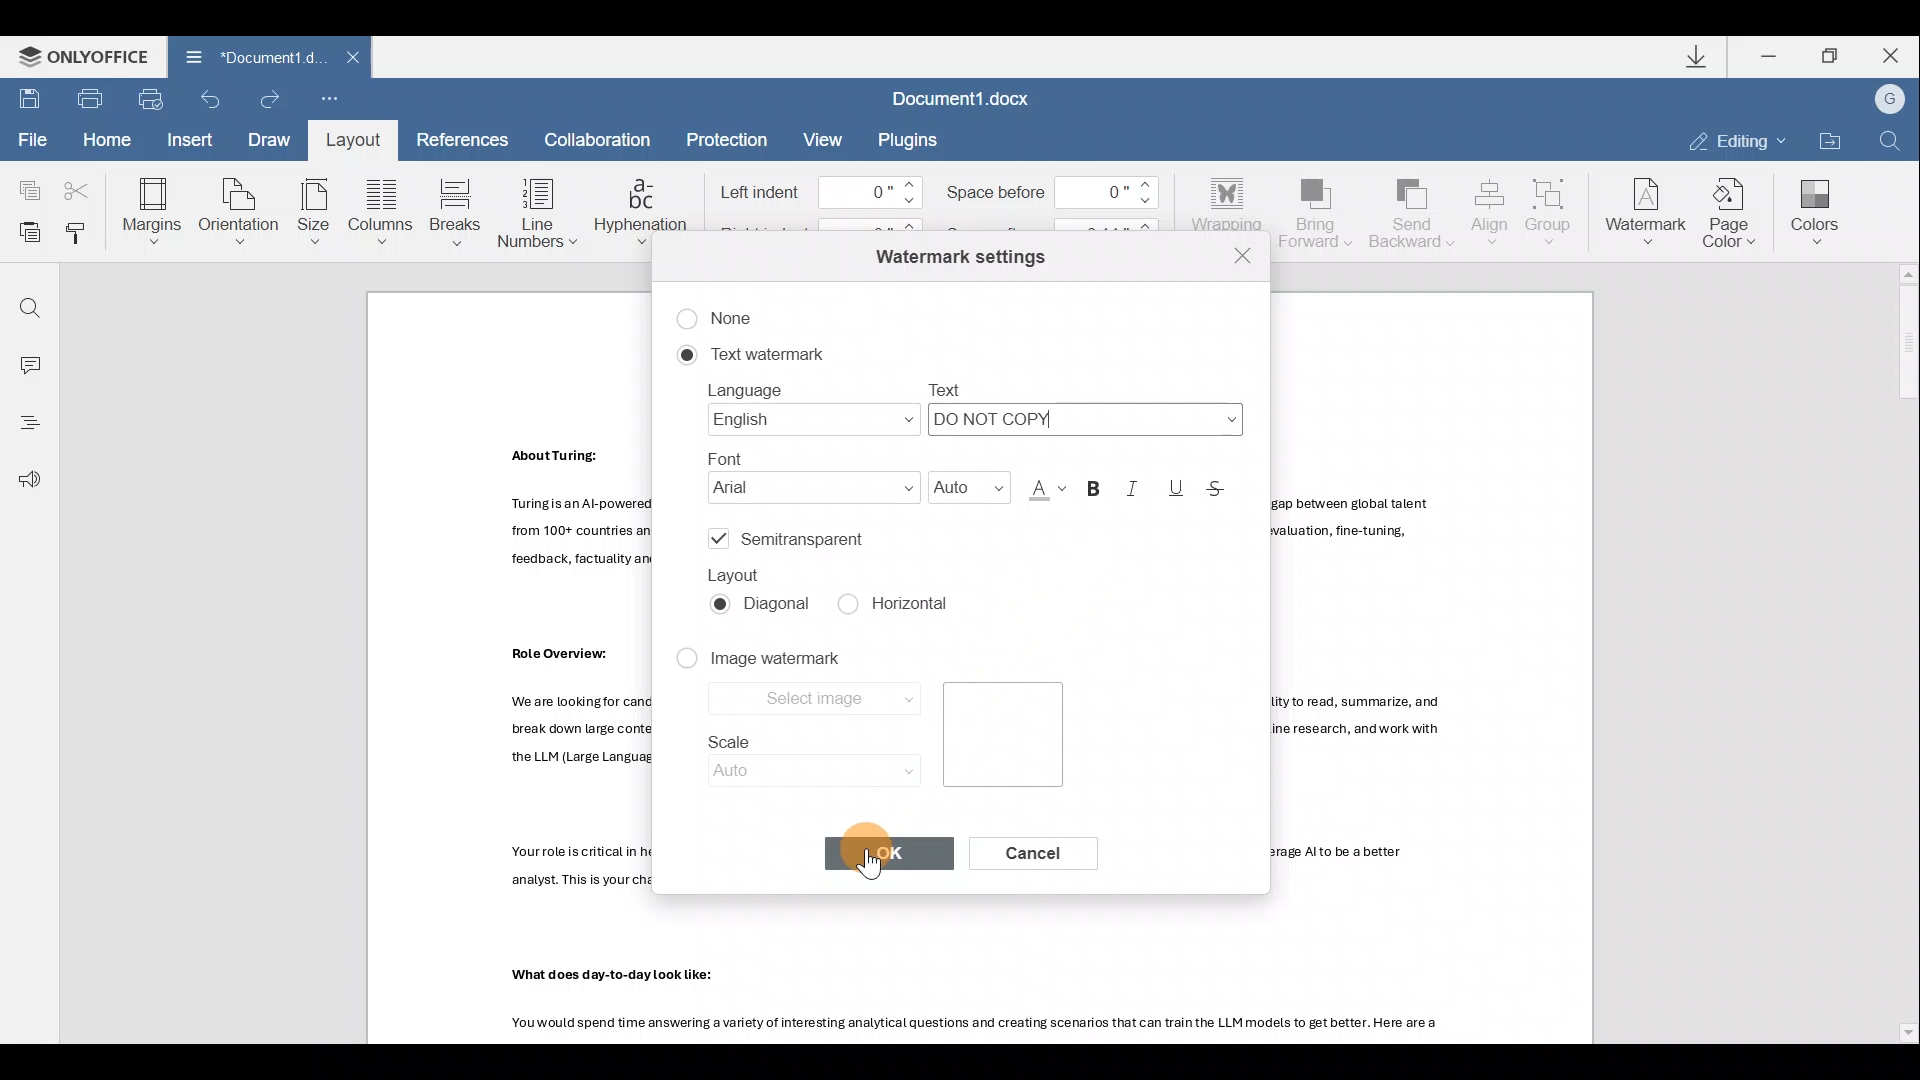 The width and height of the screenshot is (1920, 1080). Describe the element at coordinates (766, 611) in the screenshot. I see `Diagonal` at that location.